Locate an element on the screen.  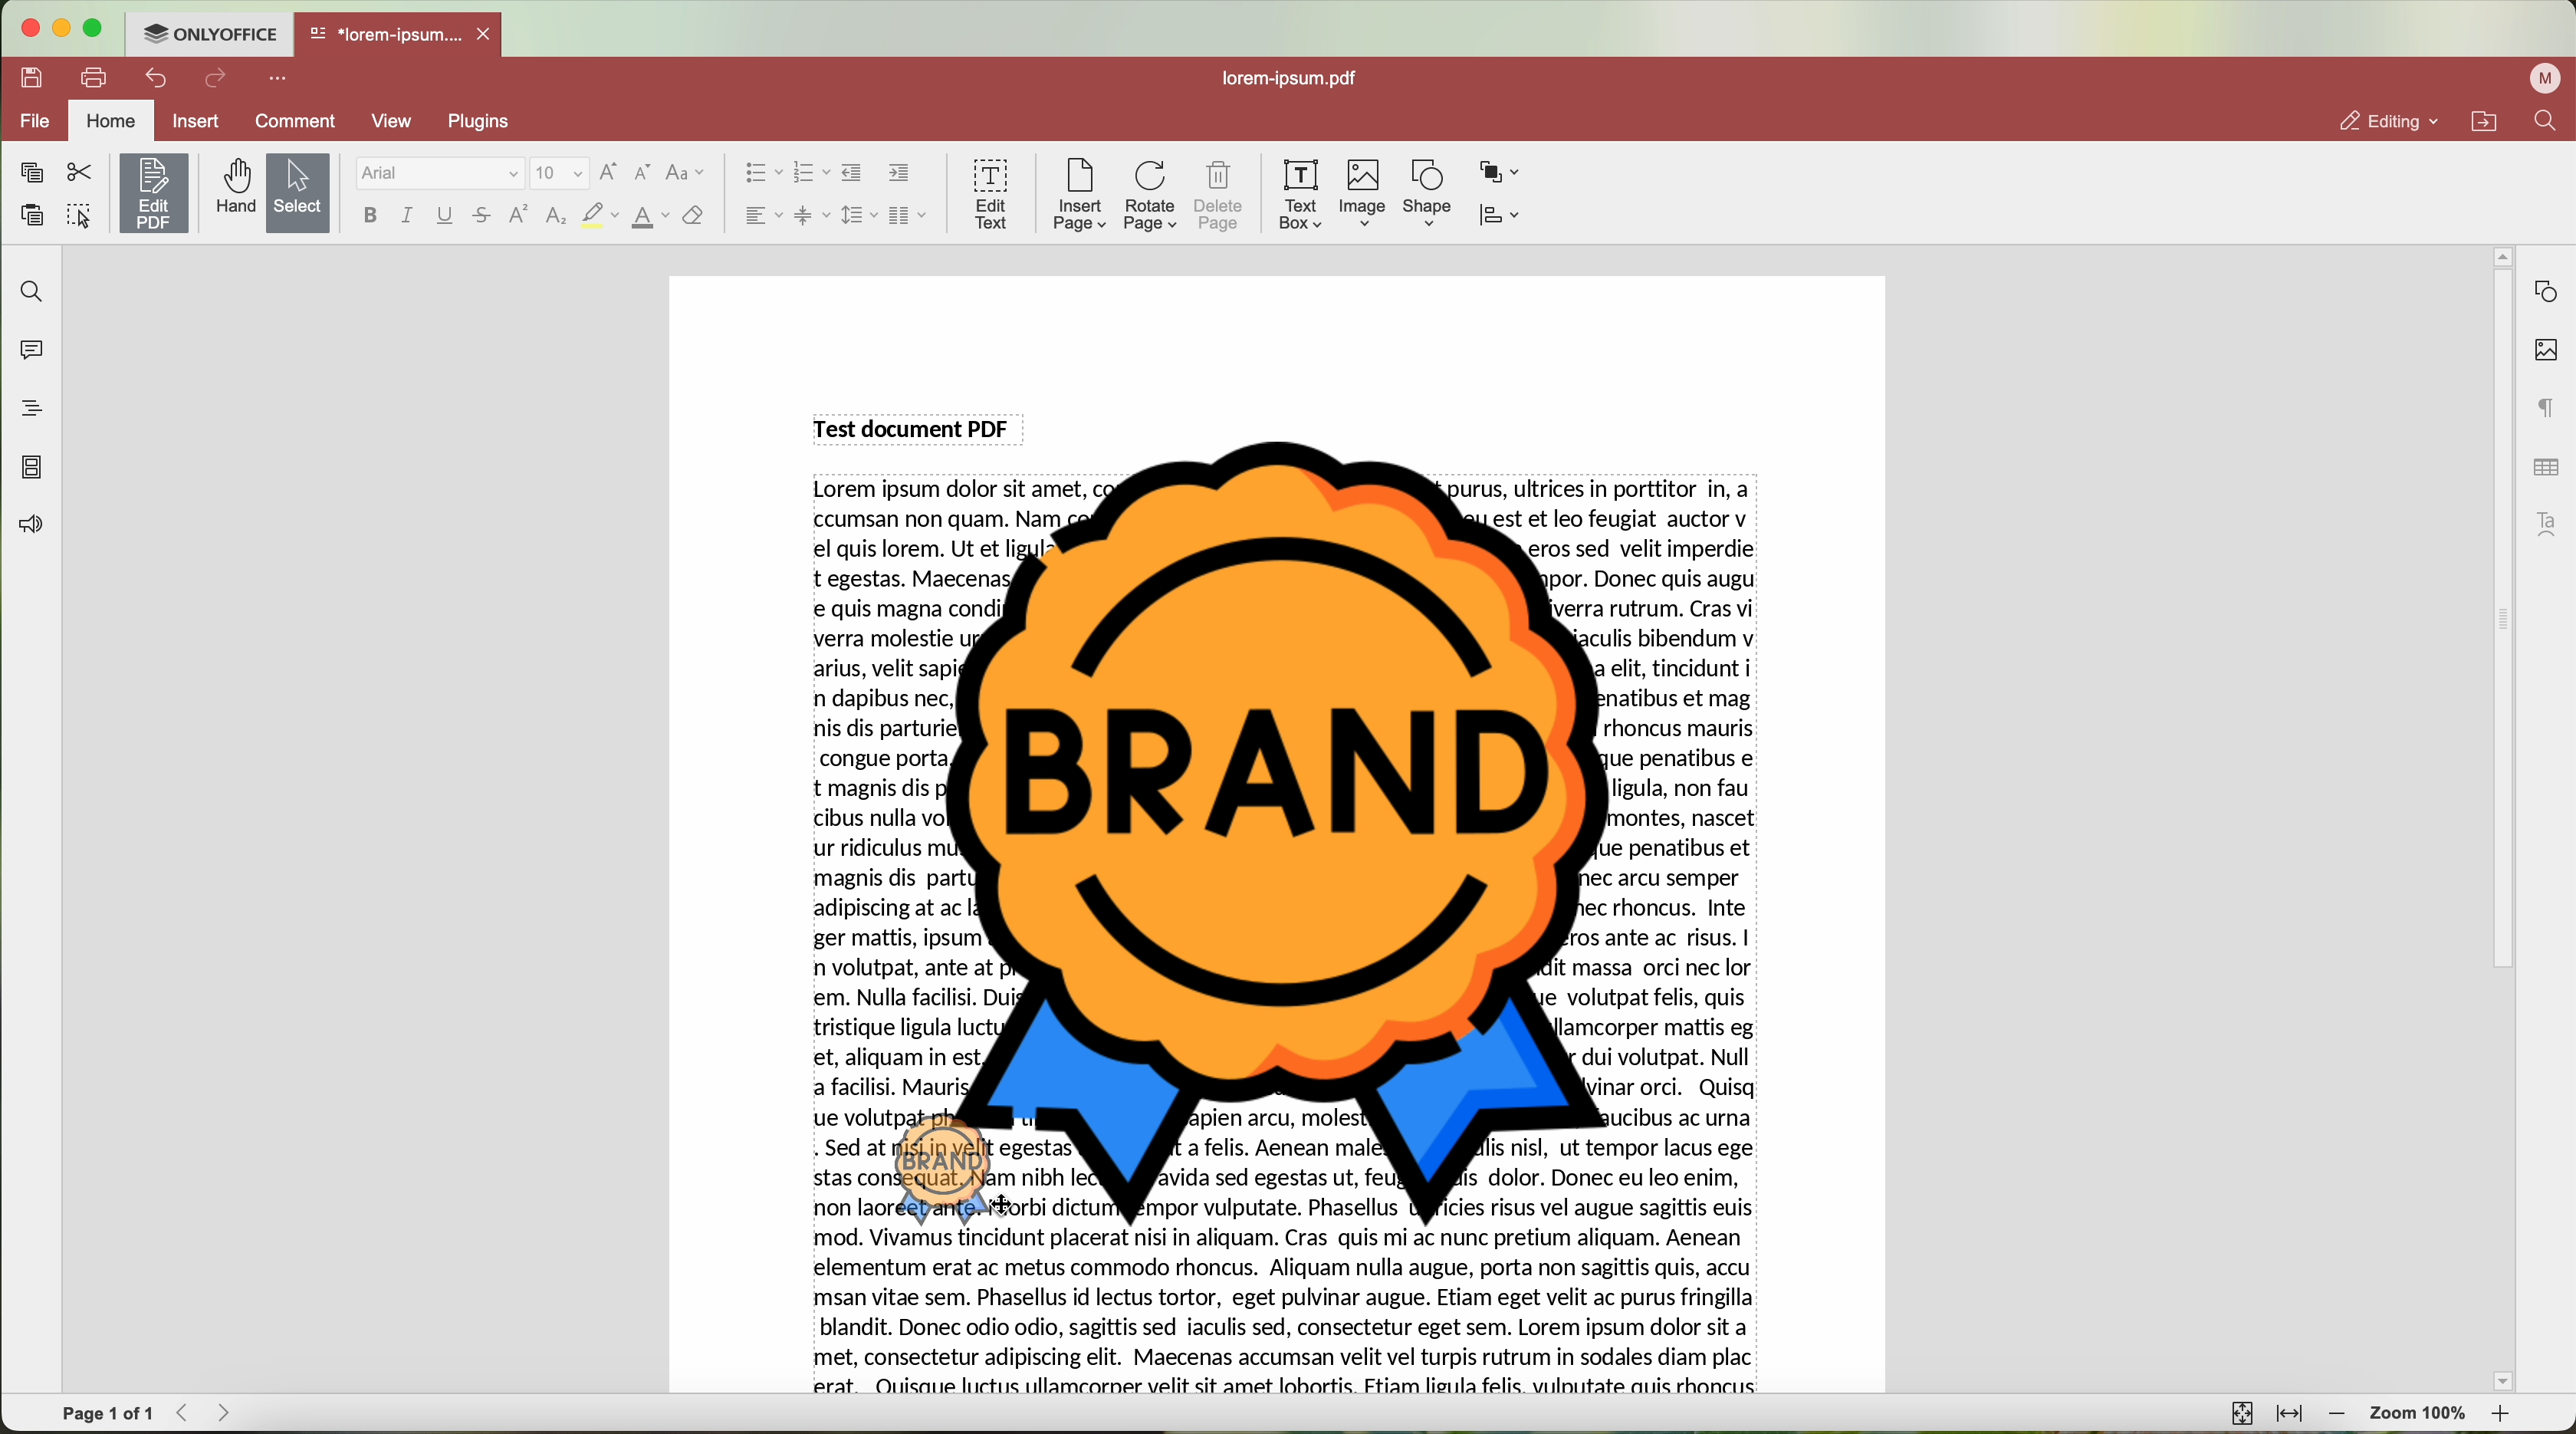
table settings is located at coordinates (2546, 467).